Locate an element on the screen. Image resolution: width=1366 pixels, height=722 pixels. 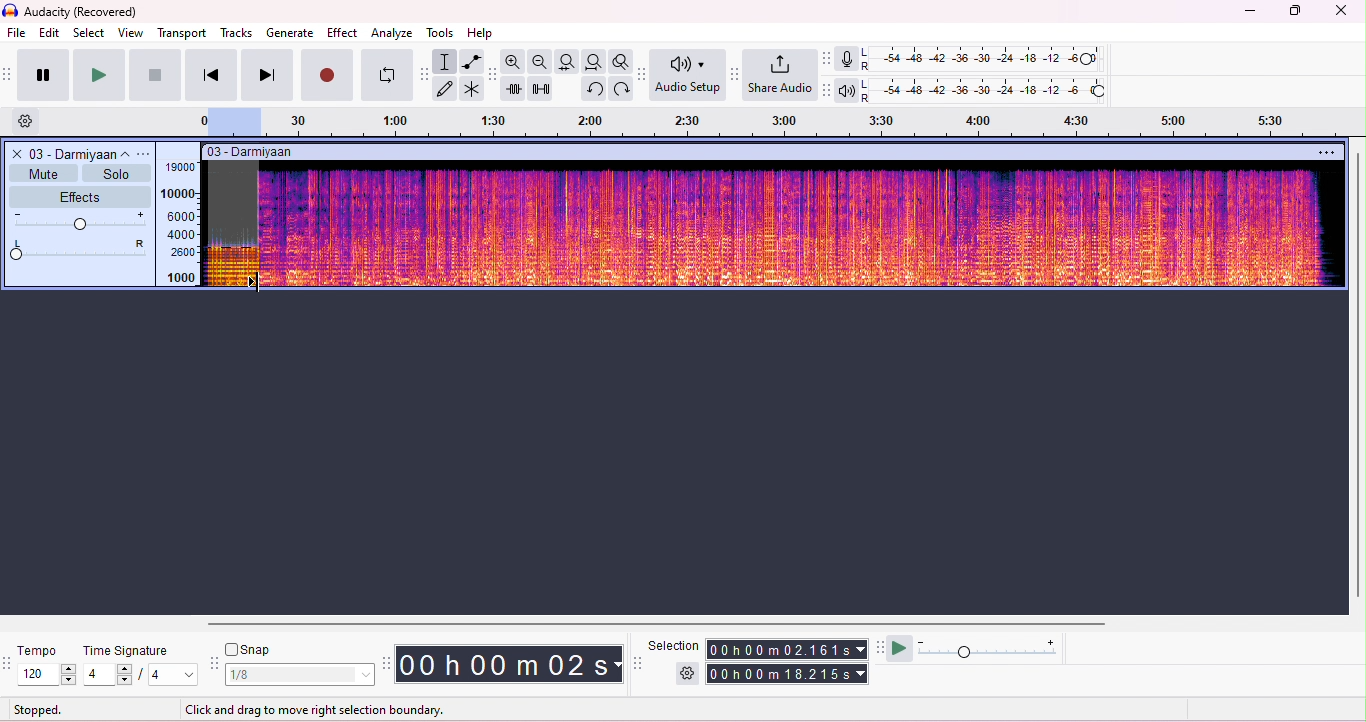
selection tool bar is located at coordinates (638, 663).